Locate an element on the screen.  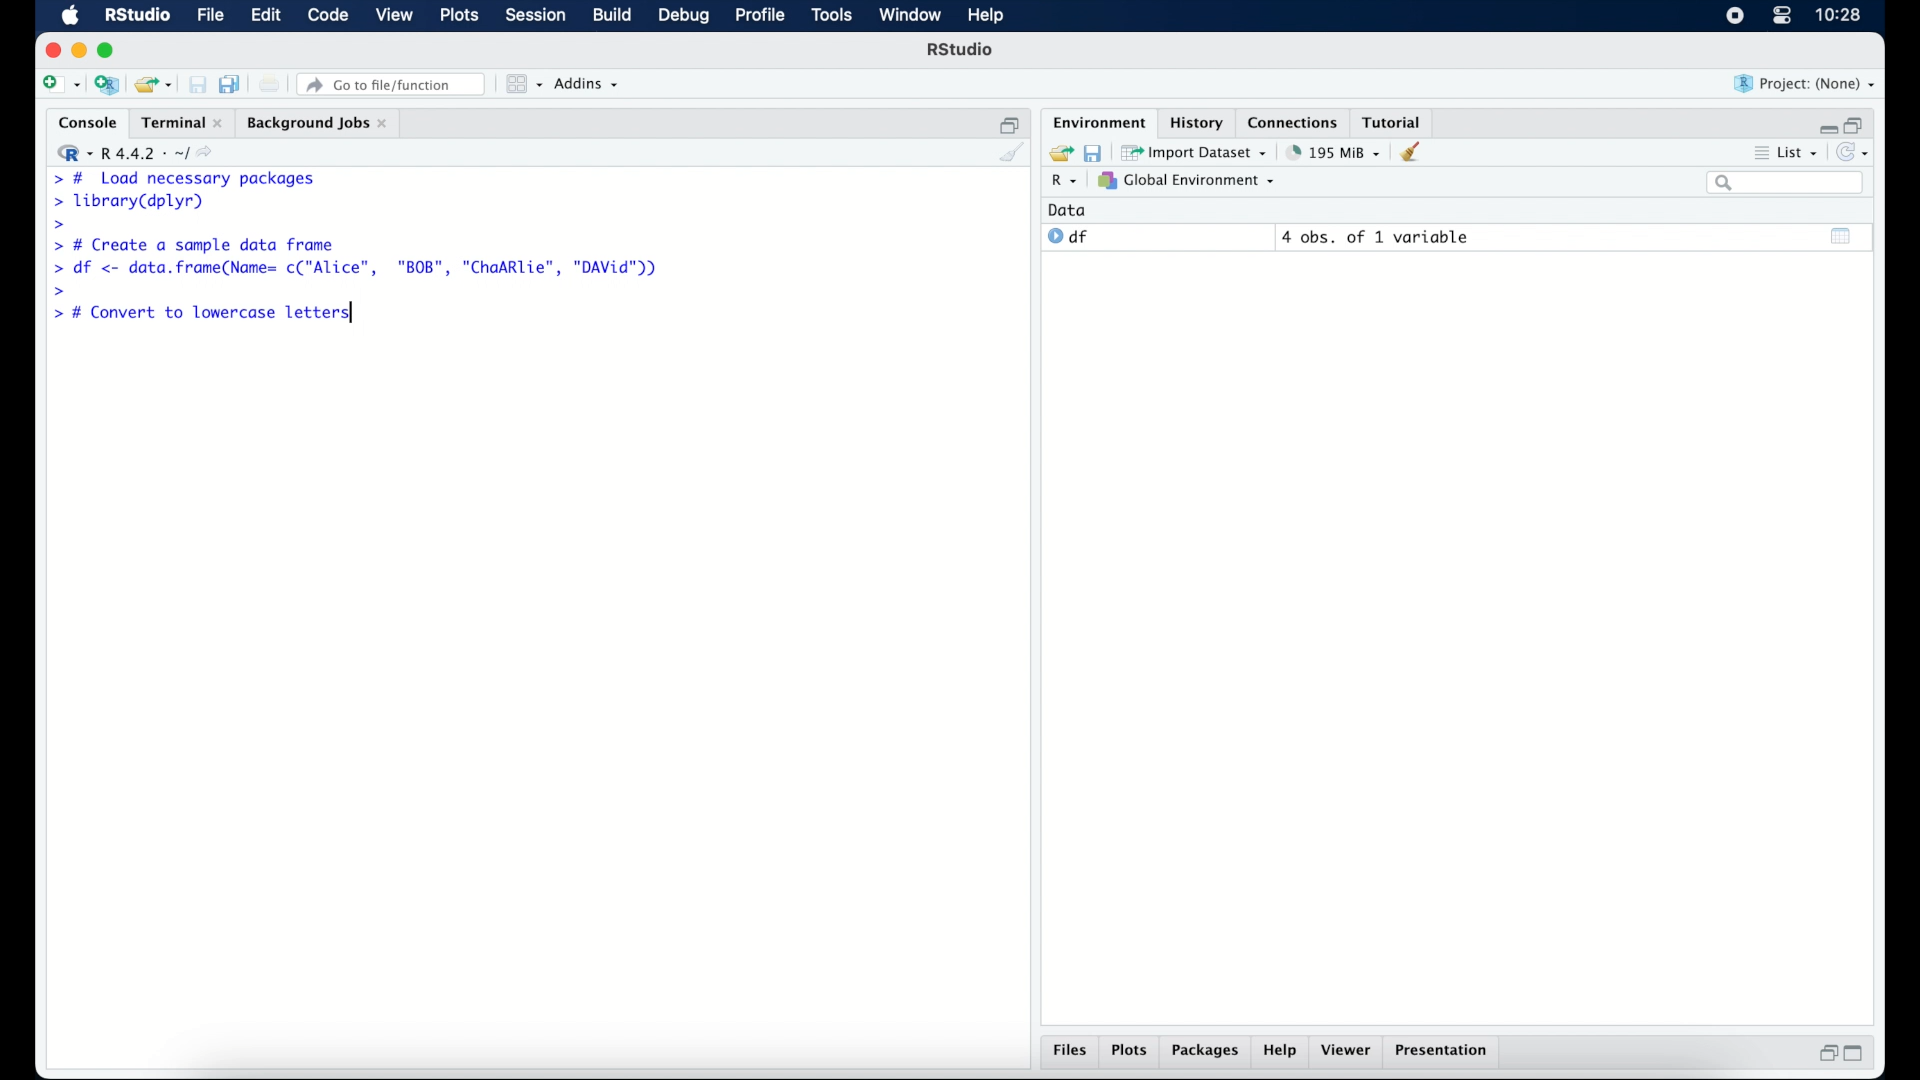
date is located at coordinates (1068, 209).